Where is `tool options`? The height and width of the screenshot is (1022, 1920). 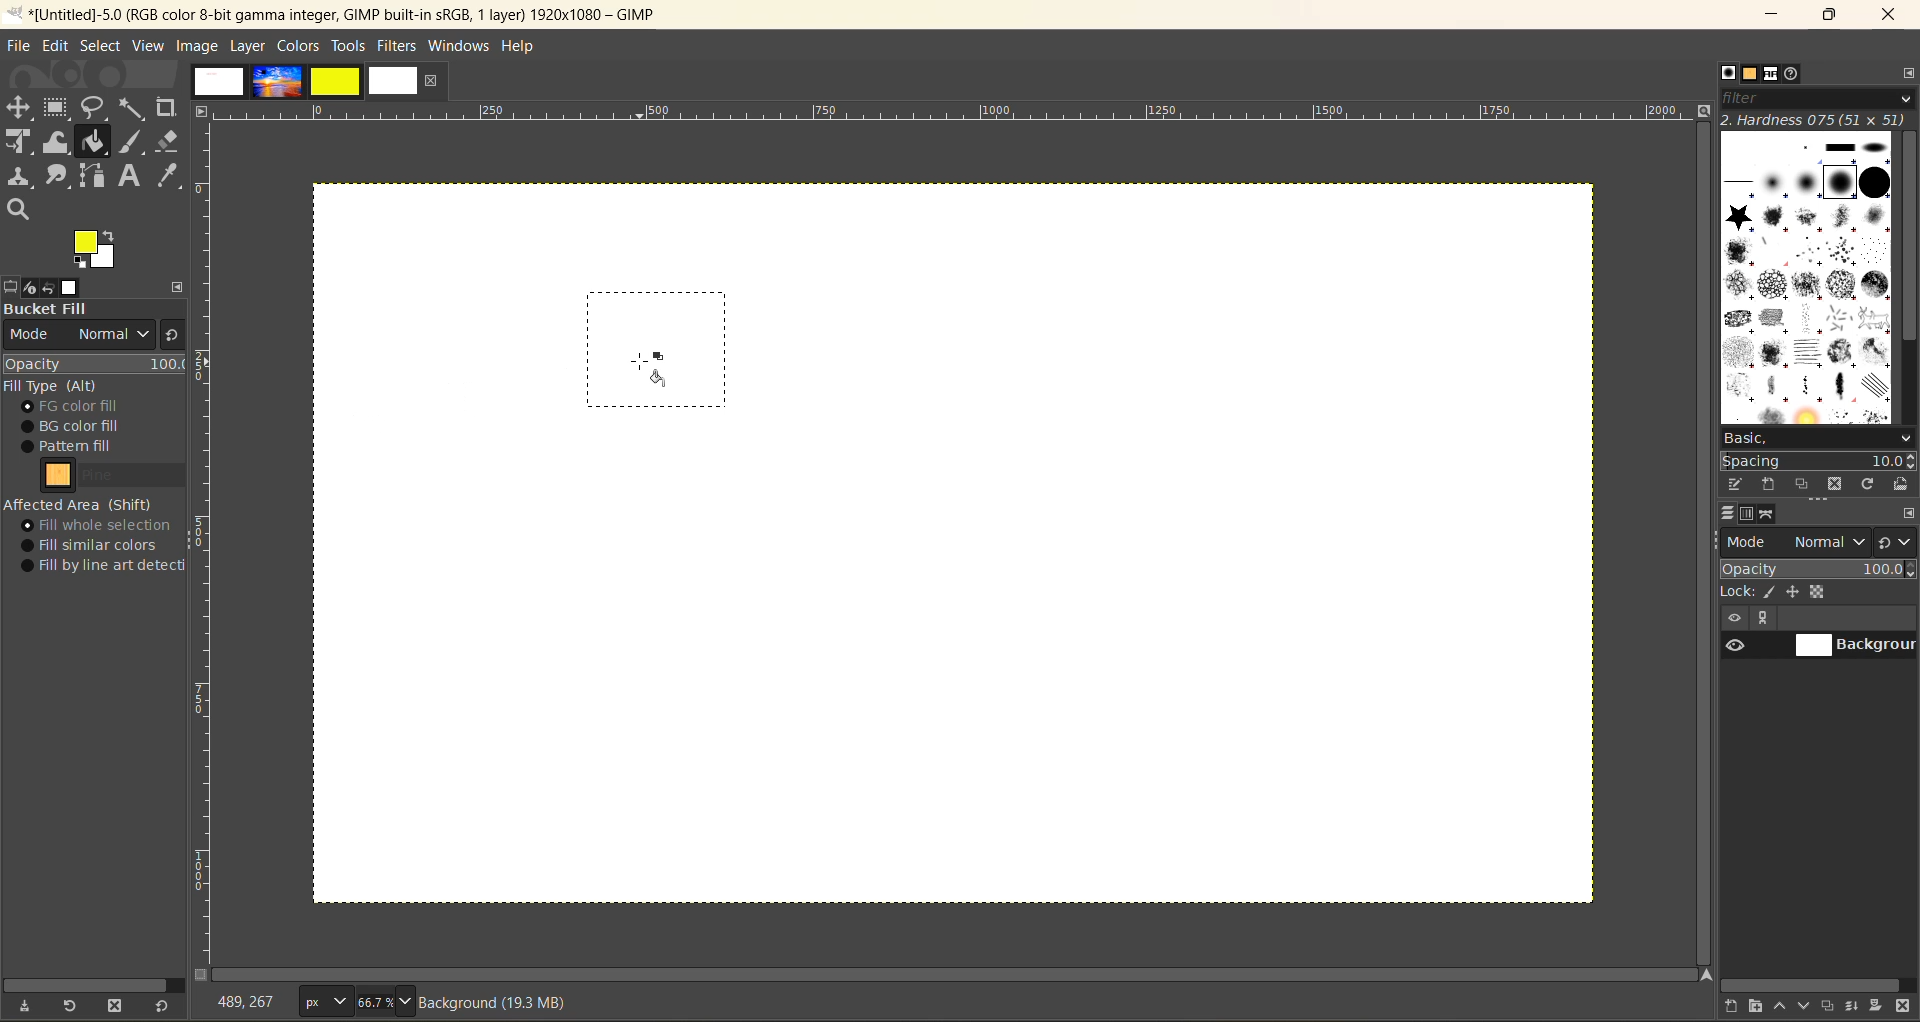
tool options is located at coordinates (12, 286).